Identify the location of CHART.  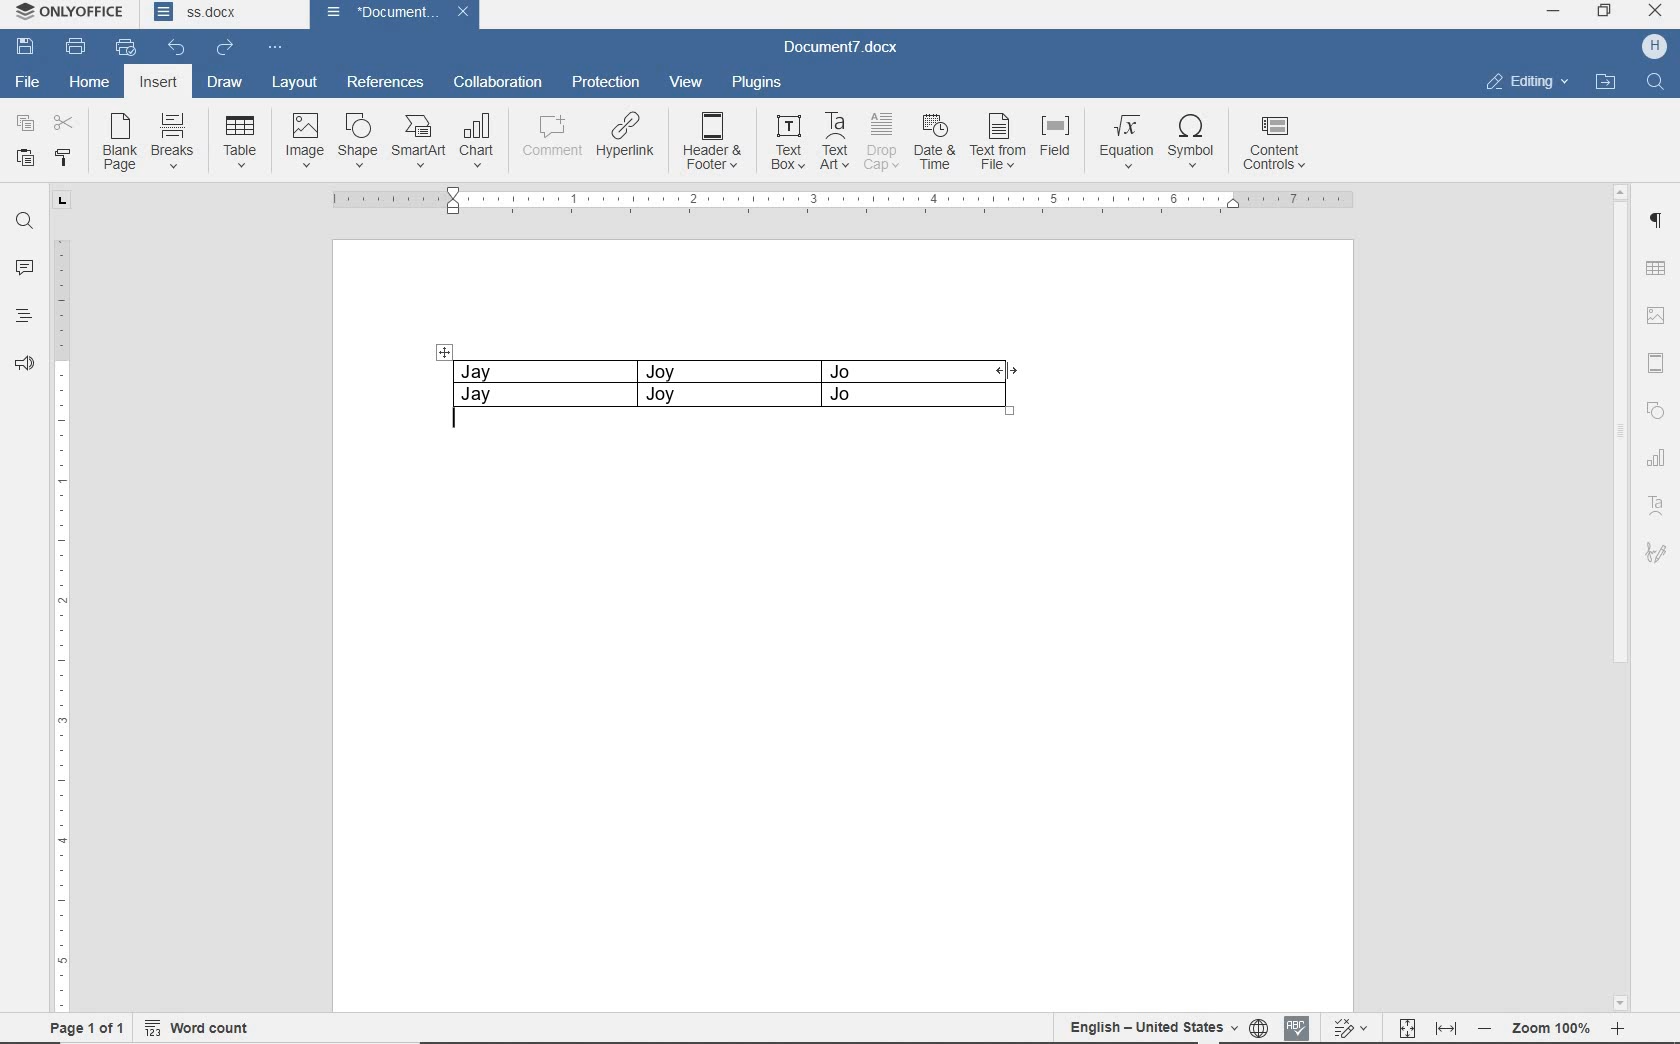
(1657, 459).